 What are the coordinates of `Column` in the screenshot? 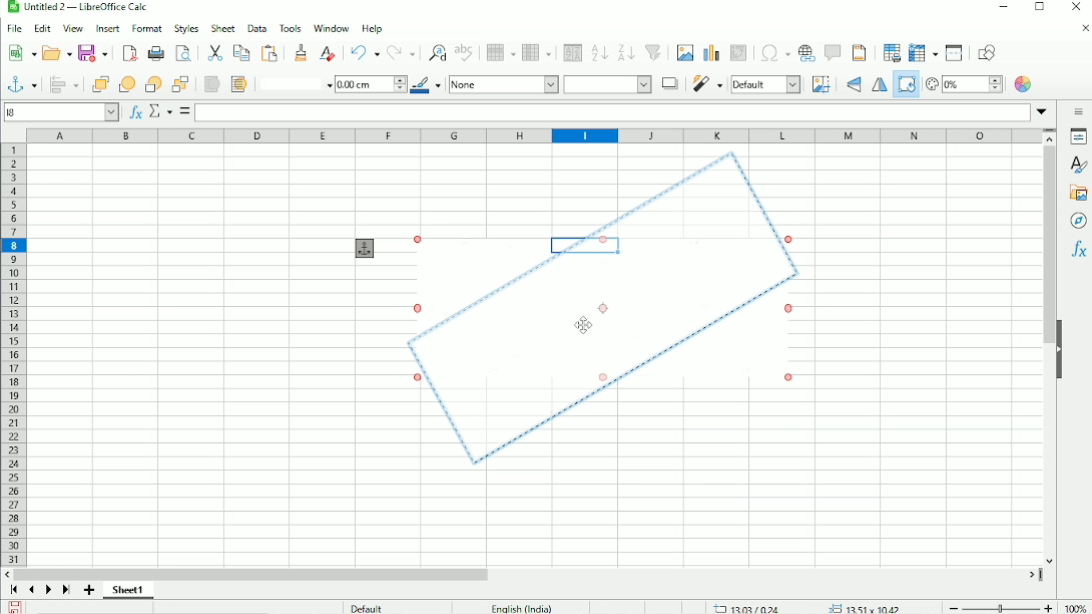 It's located at (536, 52).